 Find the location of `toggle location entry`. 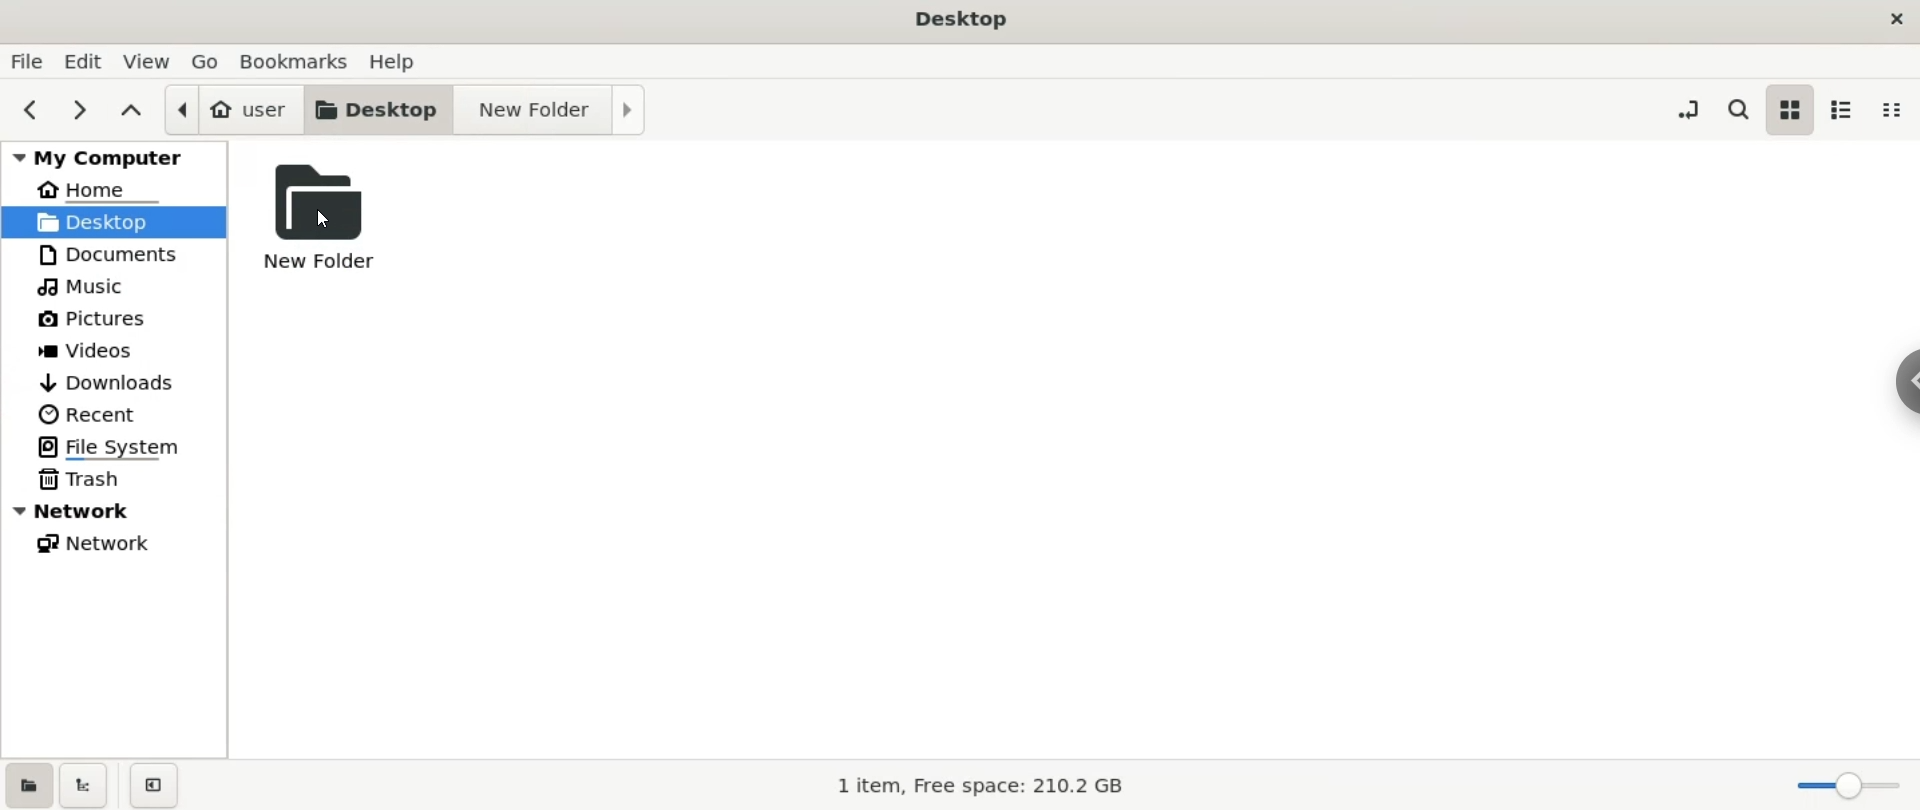

toggle location entry is located at coordinates (1689, 108).